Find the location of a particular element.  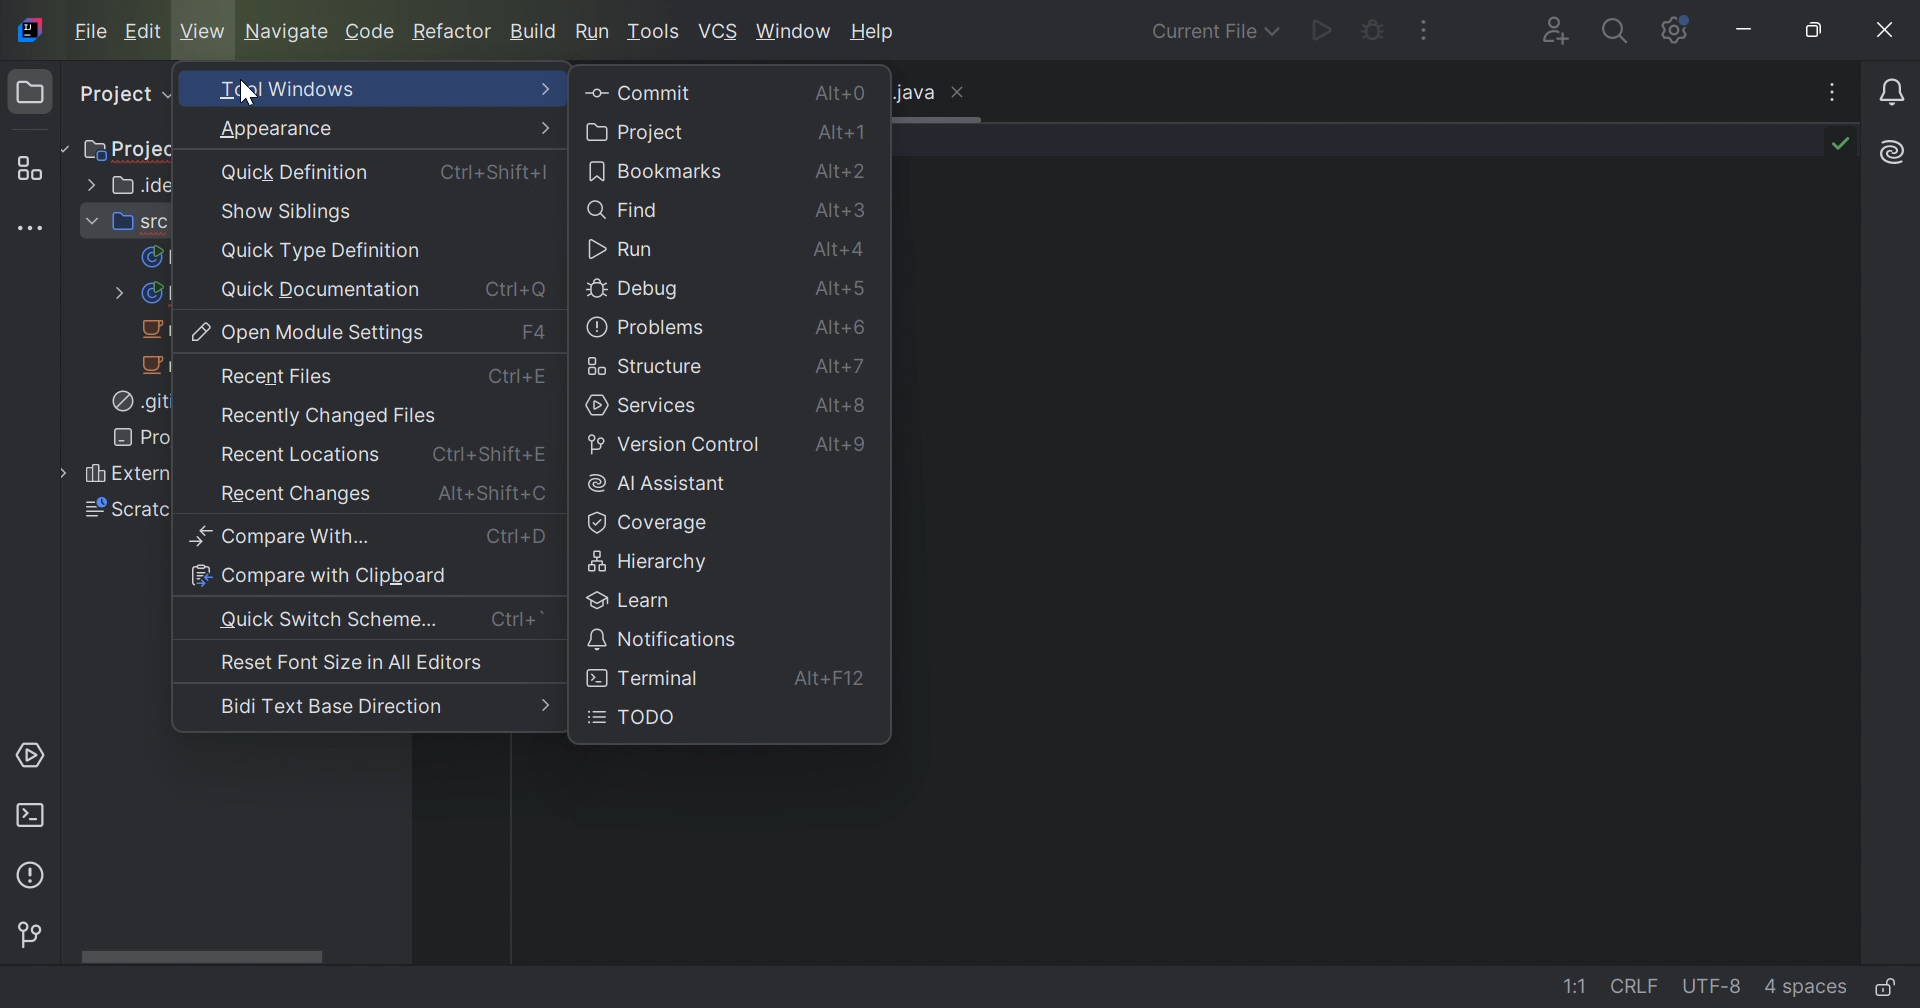

Project is located at coordinates (123, 96).